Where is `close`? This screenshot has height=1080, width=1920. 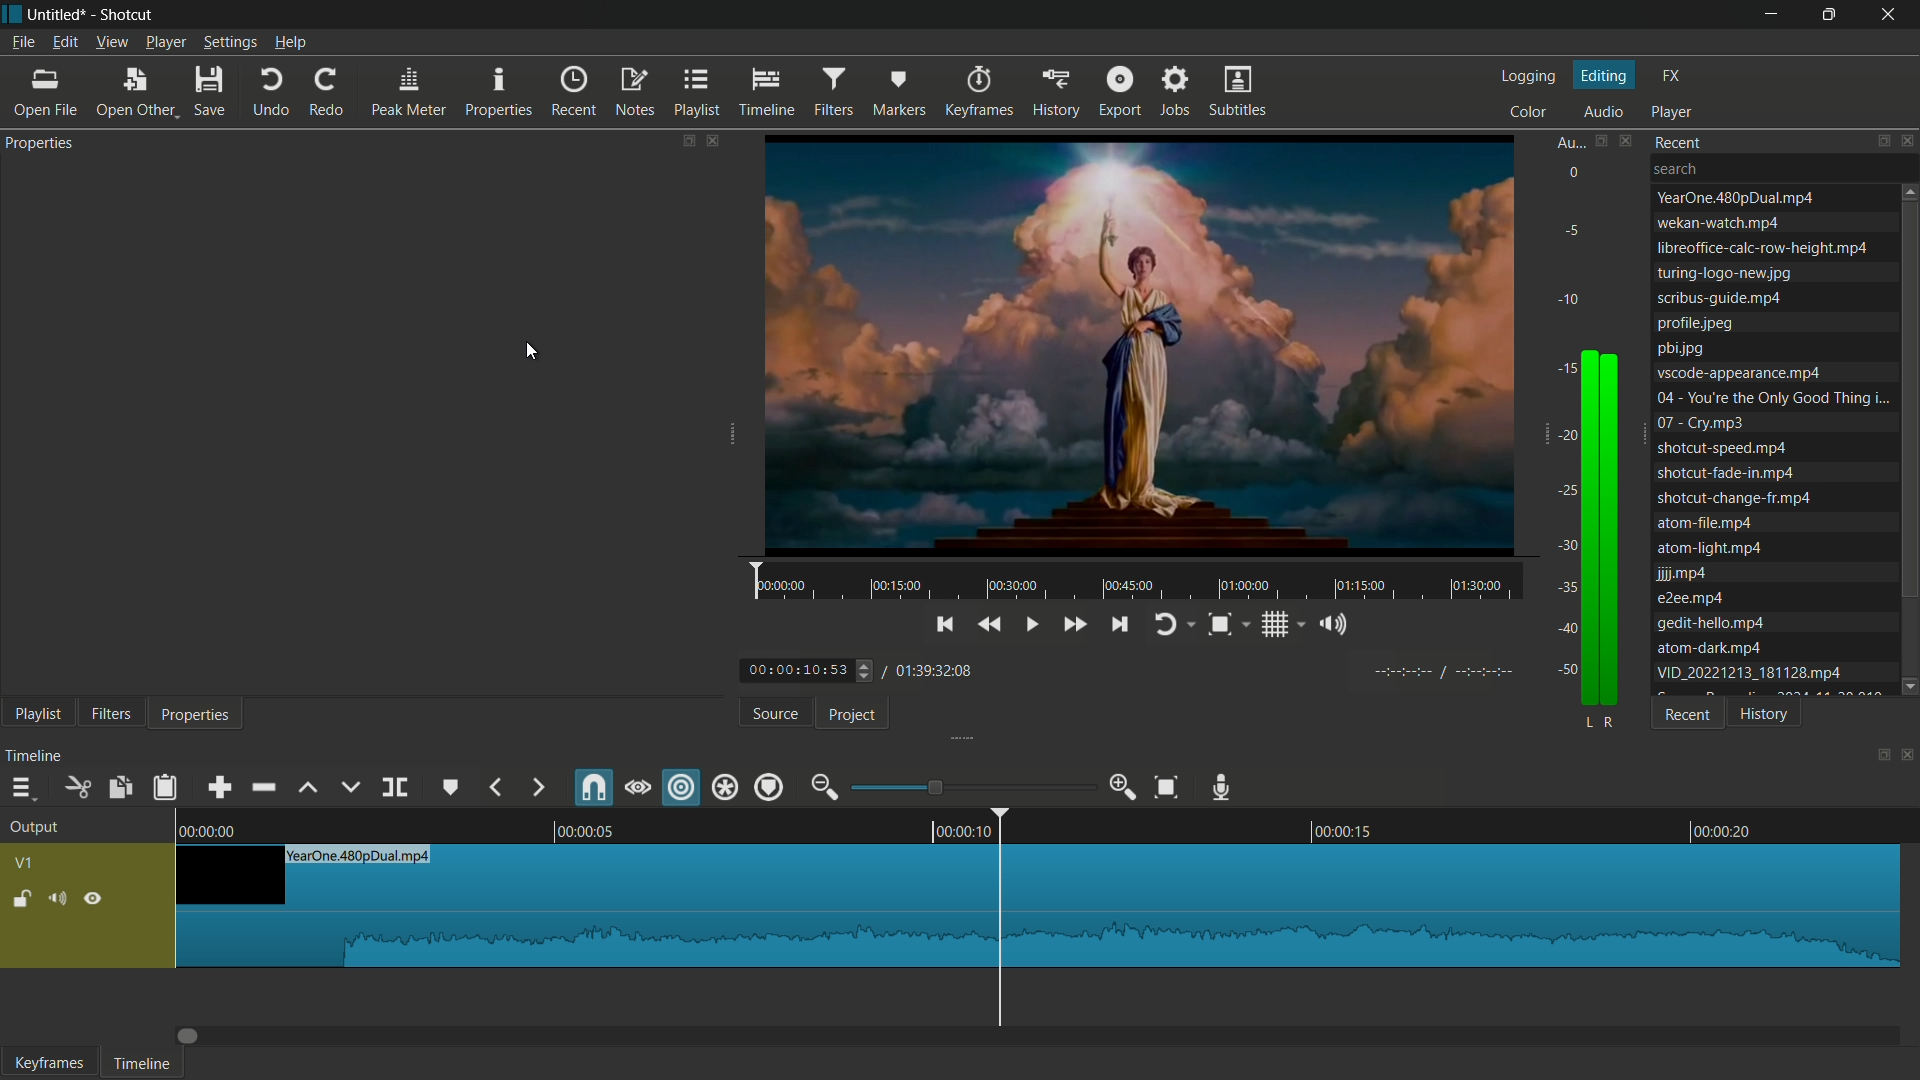
close is located at coordinates (1908, 754).